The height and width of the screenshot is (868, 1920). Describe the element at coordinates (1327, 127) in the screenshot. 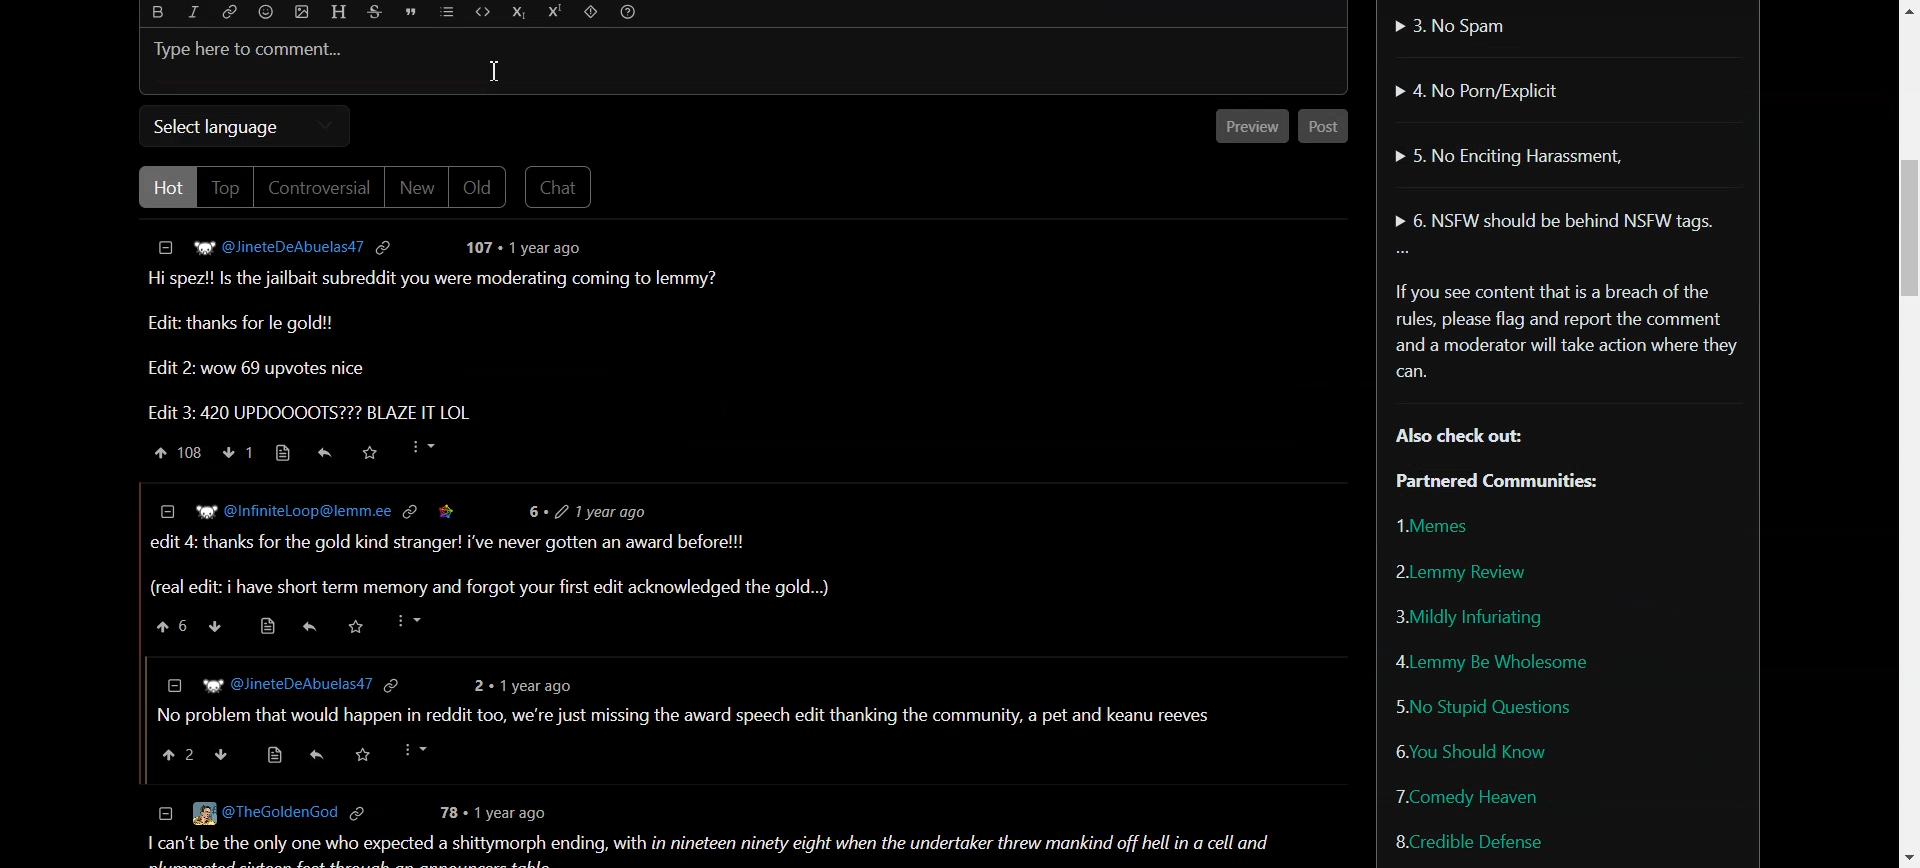

I see `Post` at that location.